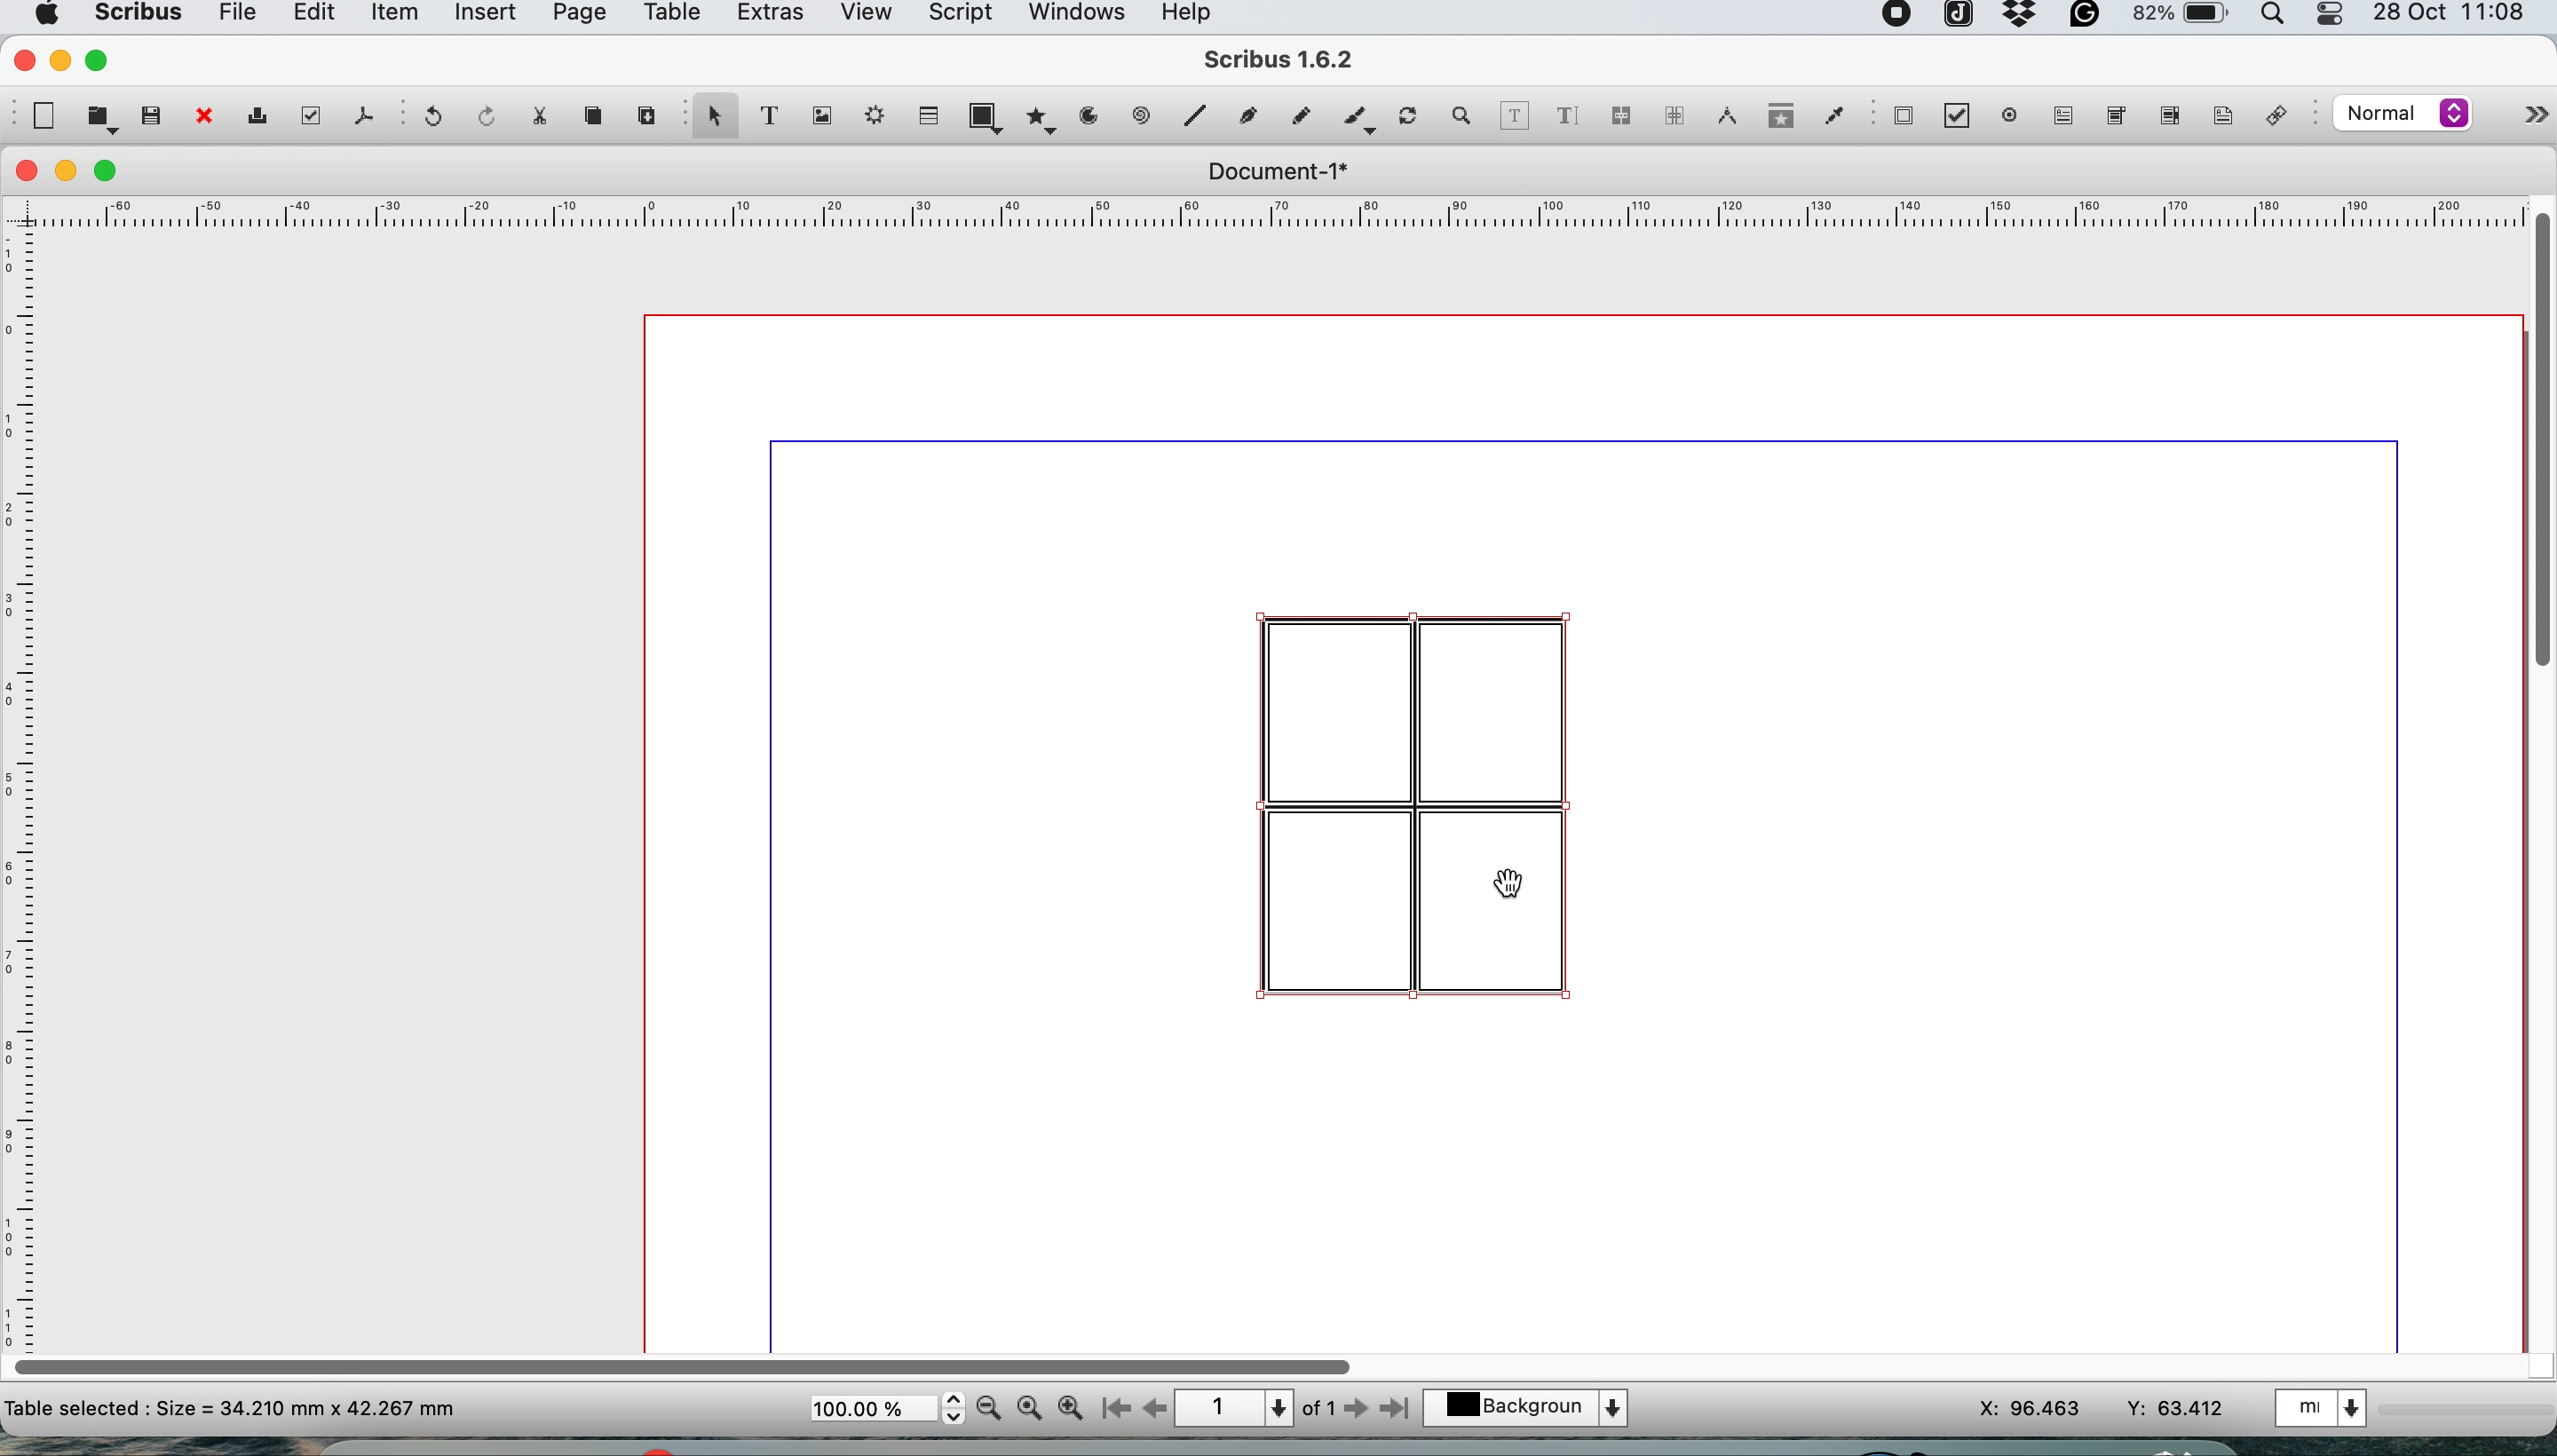 This screenshot has width=2557, height=1456. I want to click on calligraphic line, so click(1355, 121).